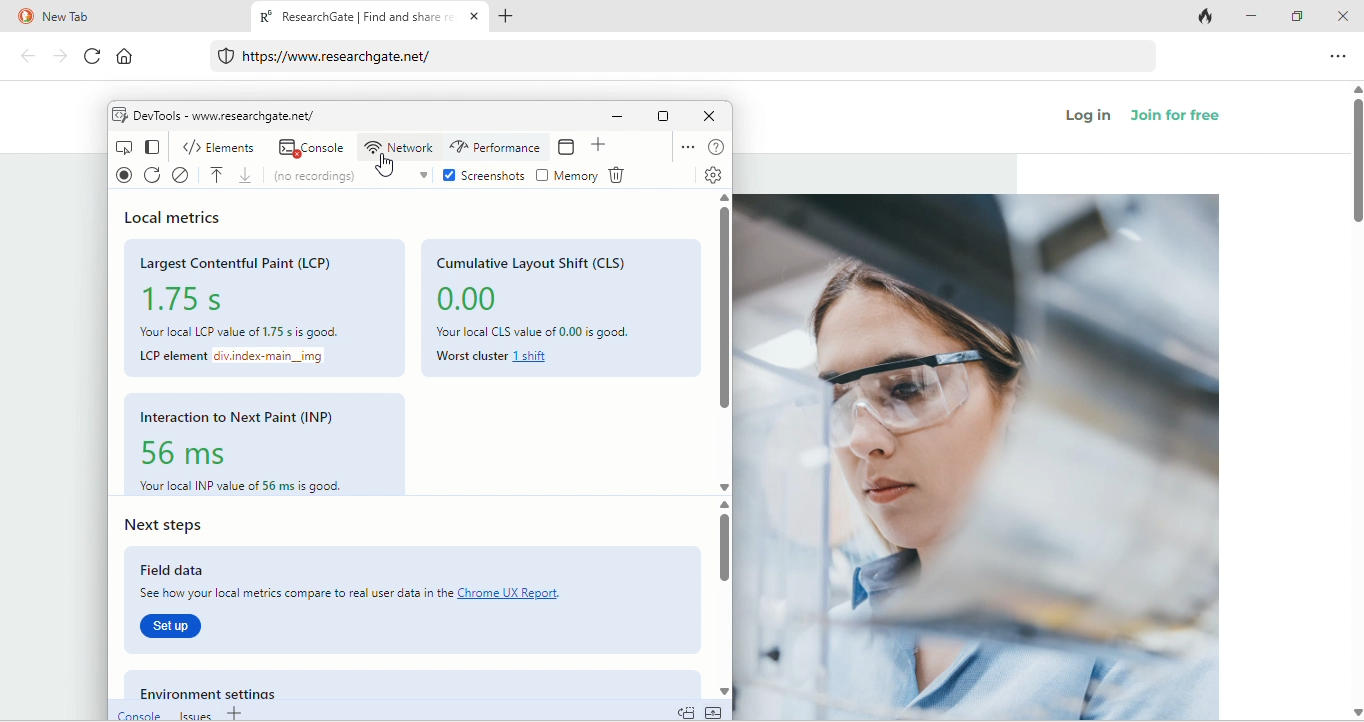 This screenshot has width=1364, height=722. What do you see at coordinates (174, 627) in the screenshot?
I see `set up` at bounding box center [174, 627].